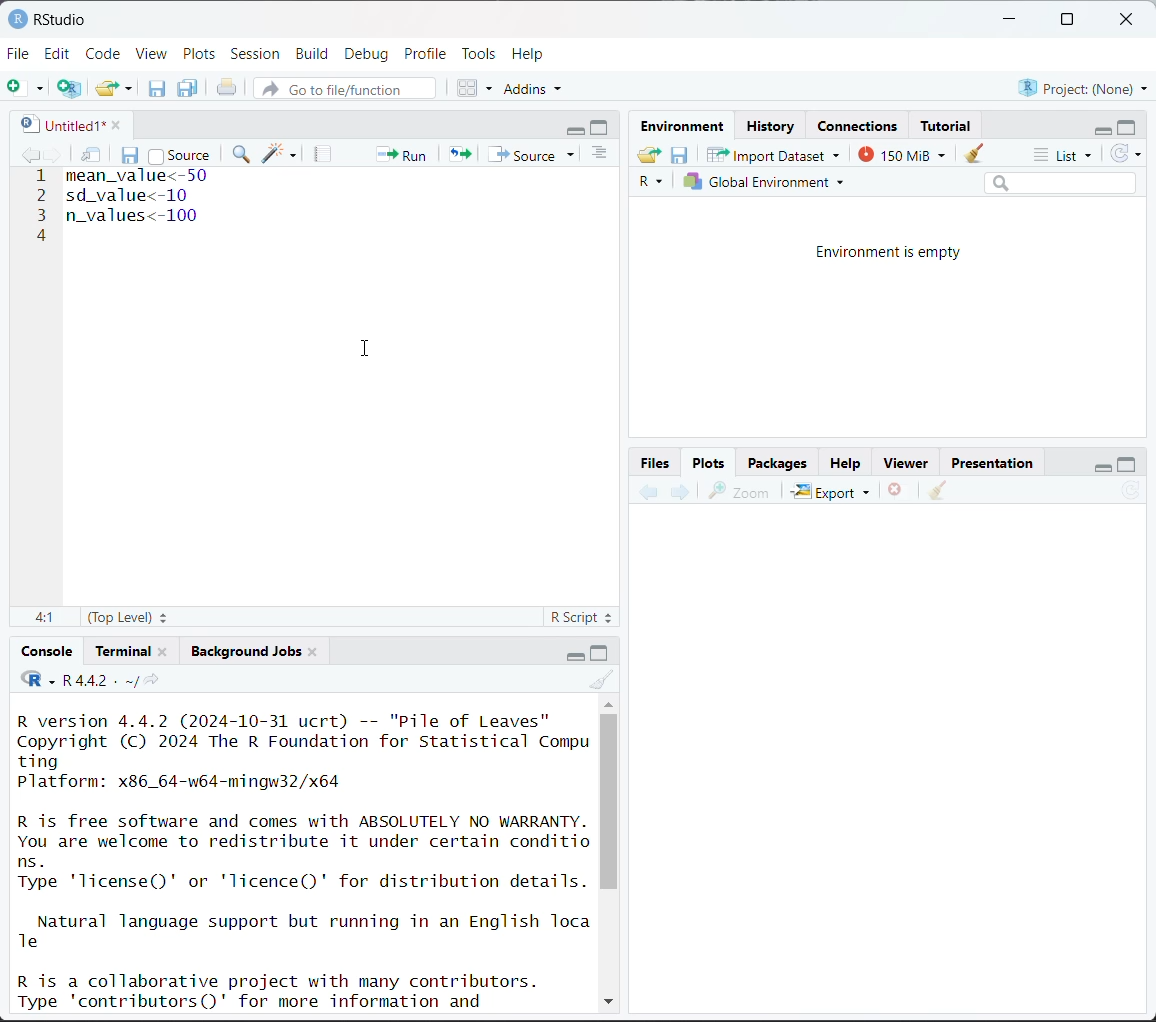  Describe the element at coordinates (777, 462) in the screenshot. I see `Packages` at that location.